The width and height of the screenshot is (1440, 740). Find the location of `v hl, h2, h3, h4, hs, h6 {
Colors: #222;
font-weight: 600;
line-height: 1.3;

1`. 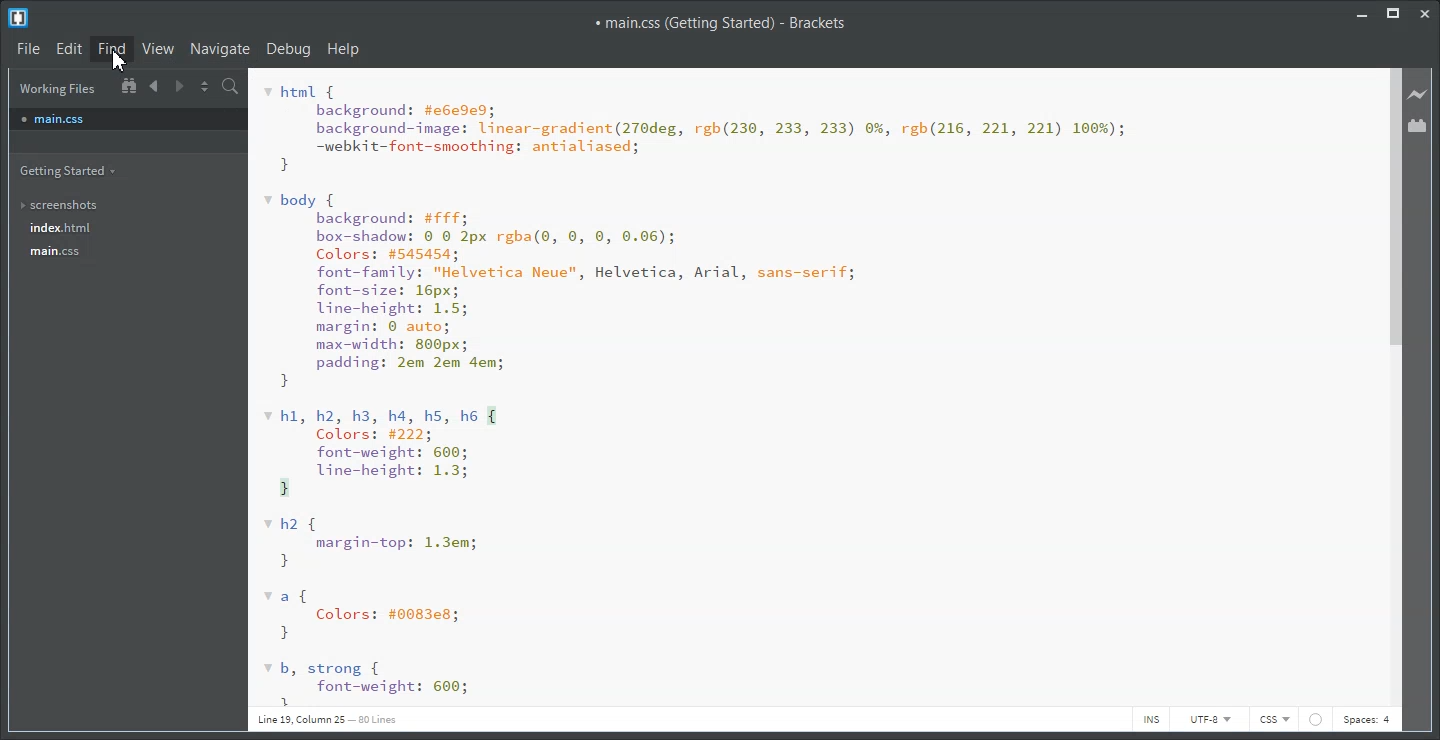

v hl, h2, h3, h4, hs, h6 {
Colors: #222;
font-weight: 600;
line-height: 1.3;

1 is located at coordinates (393, 453).